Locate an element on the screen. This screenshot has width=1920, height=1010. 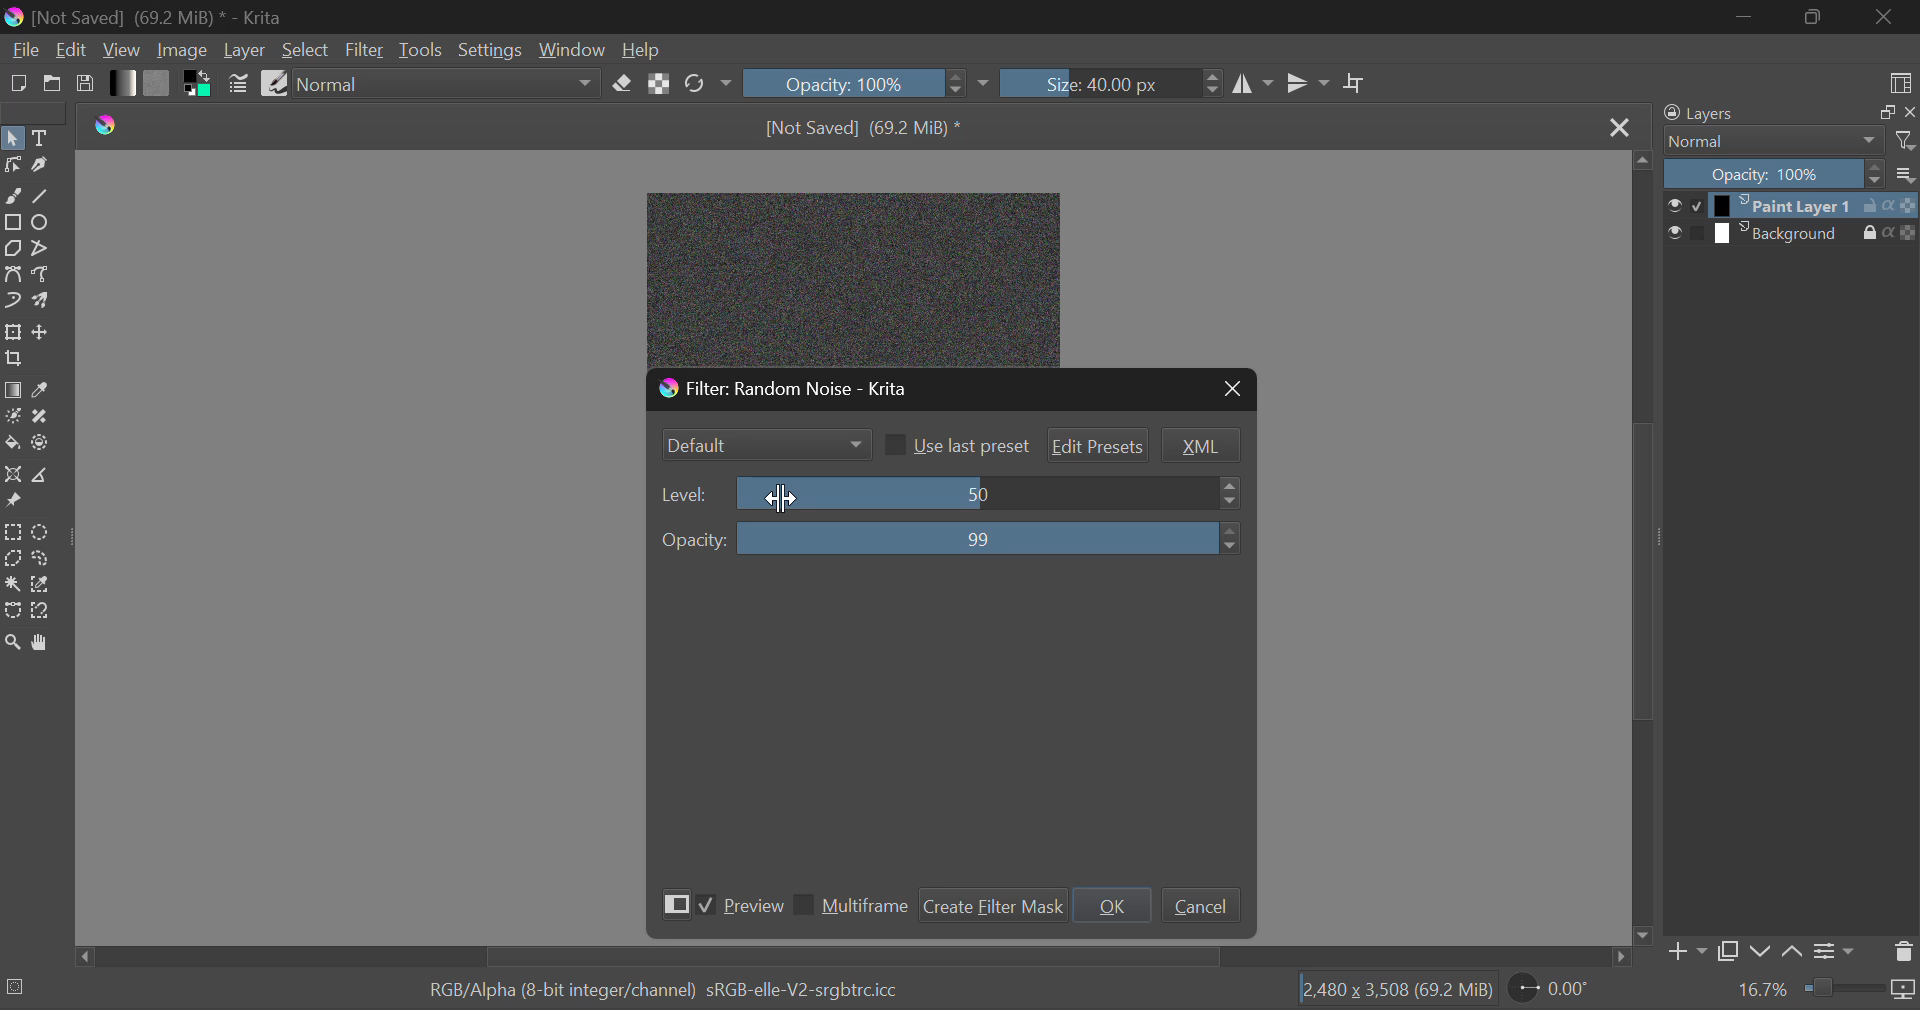
Fill and Enclose is located at coordinates (42, 442).